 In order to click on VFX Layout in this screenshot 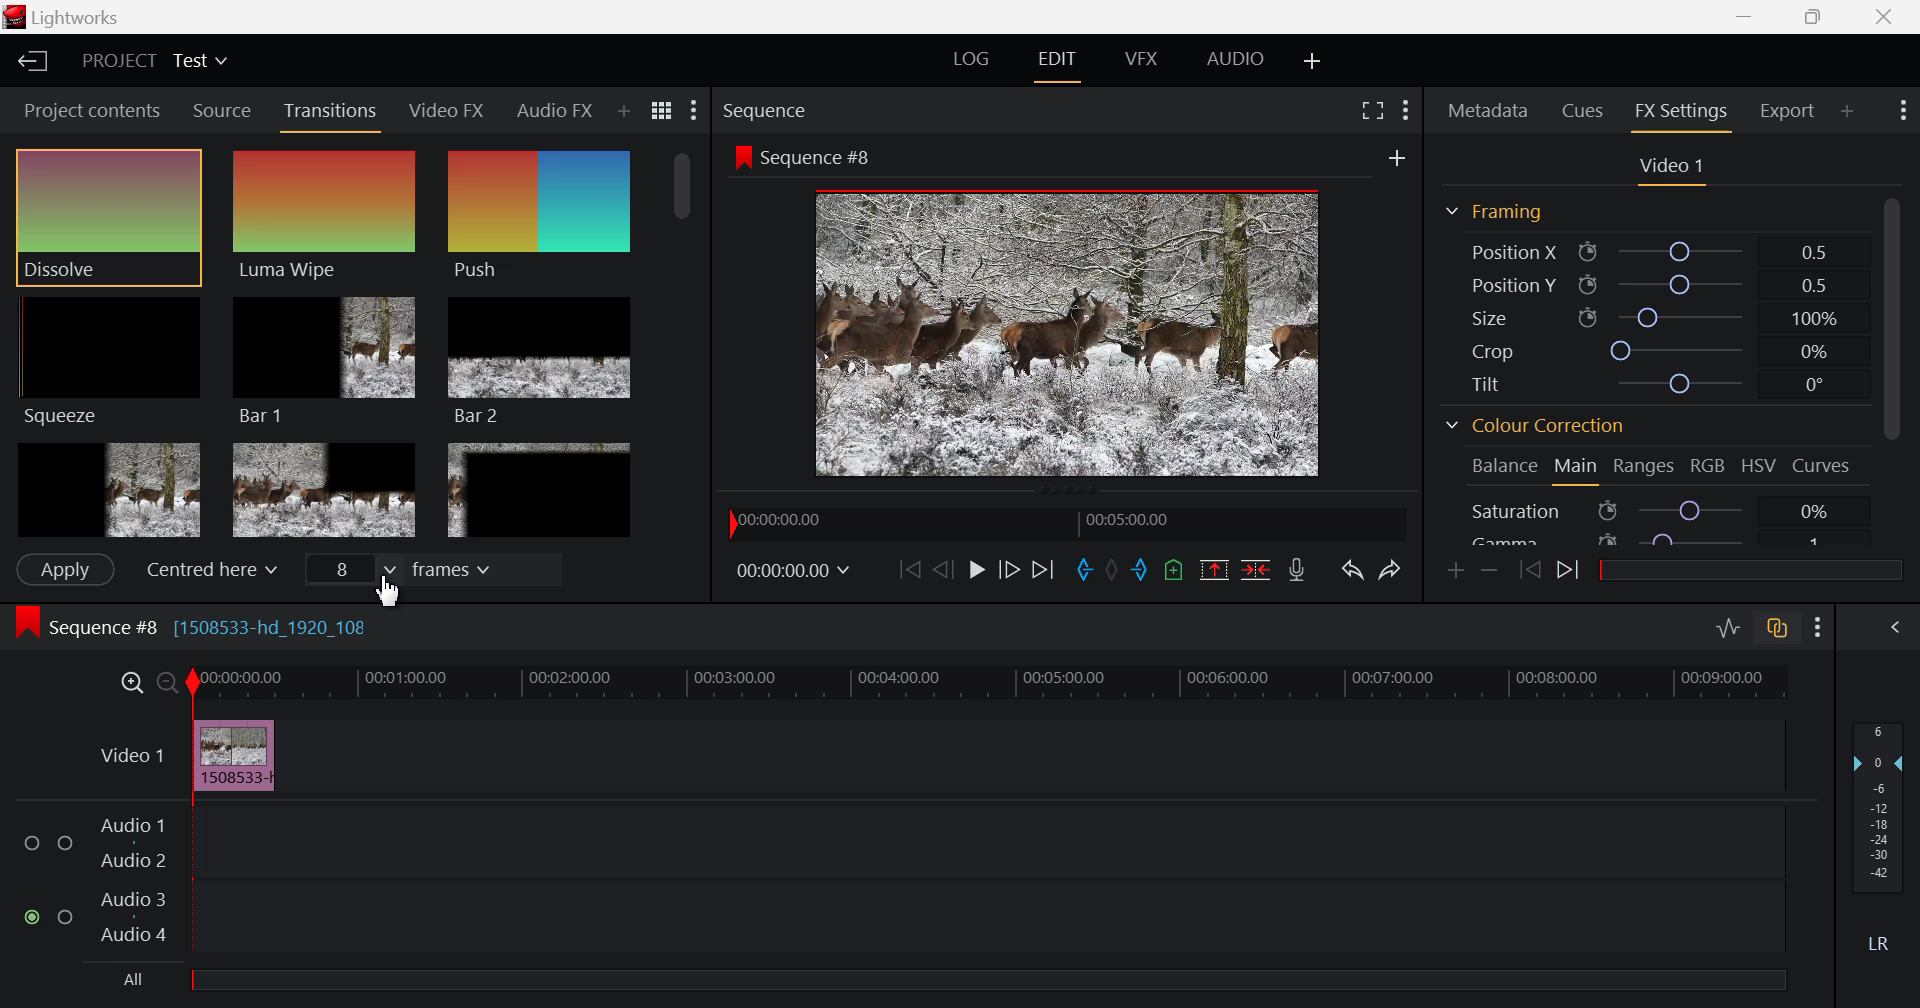, I will do `click(1142, 62)`.